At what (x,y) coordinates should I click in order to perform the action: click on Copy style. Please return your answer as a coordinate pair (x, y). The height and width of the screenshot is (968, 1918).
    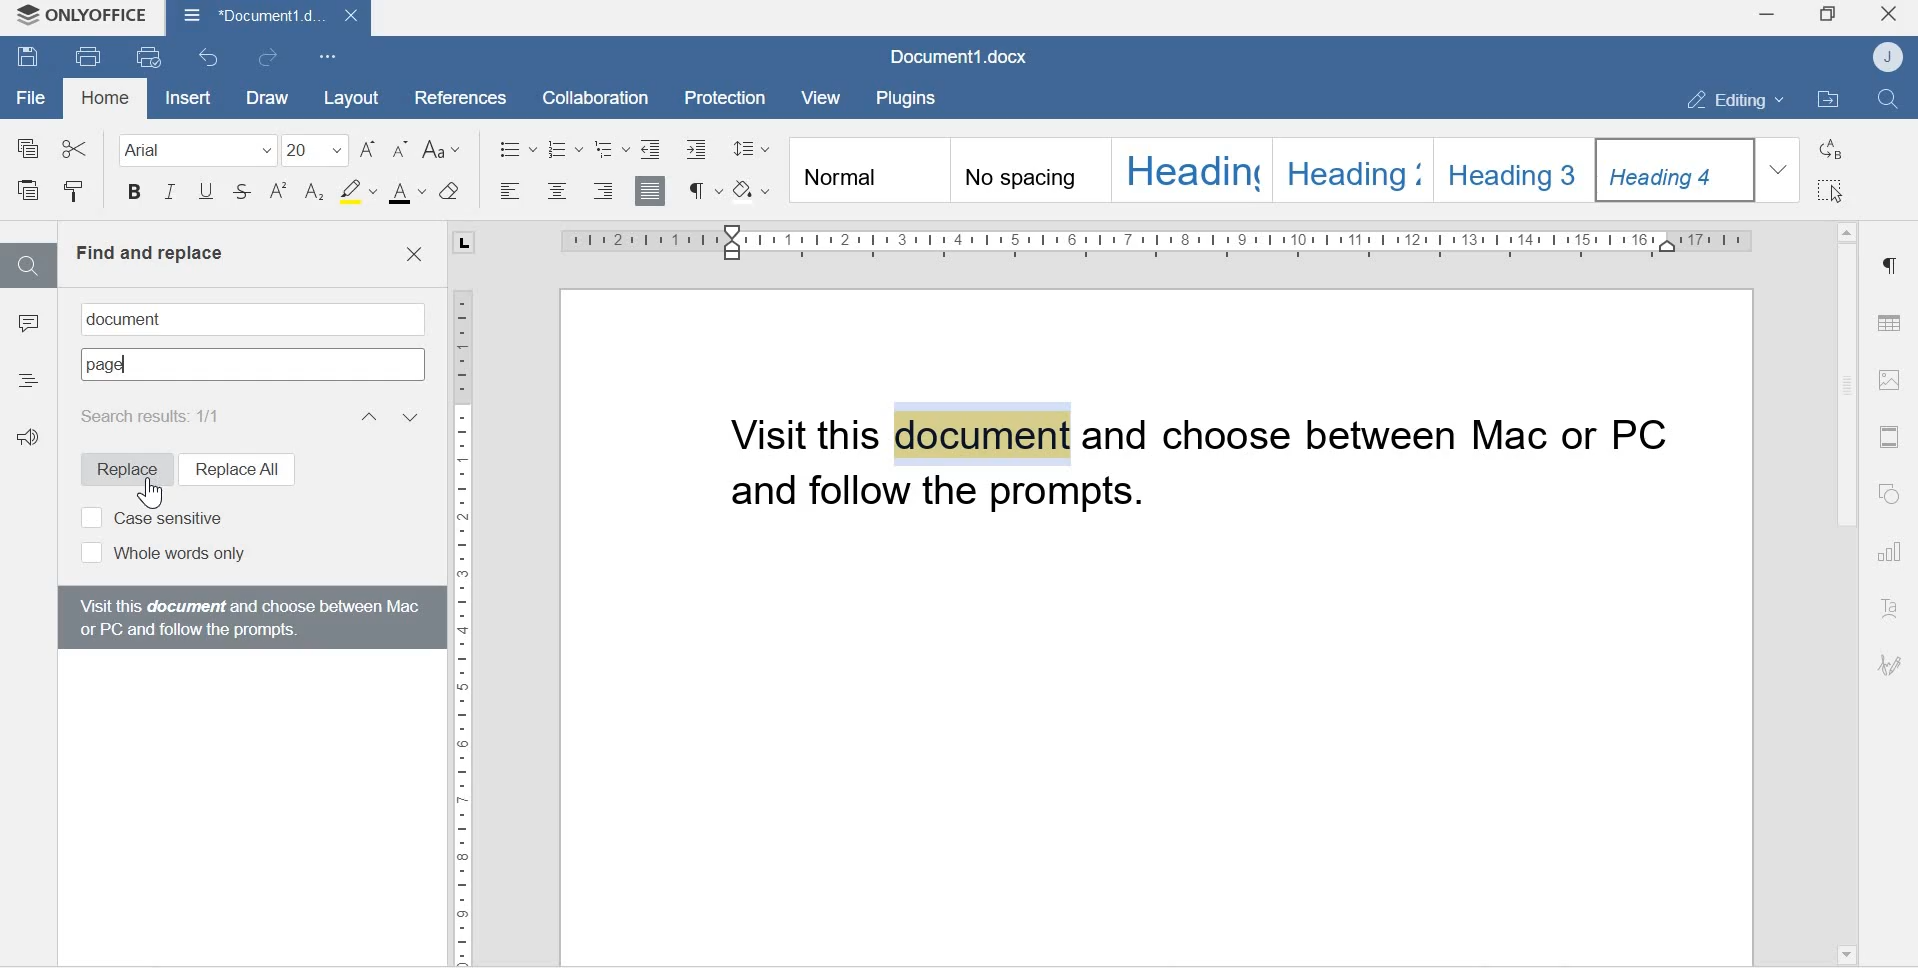
    Looking at the image, I should click on (74, 192).